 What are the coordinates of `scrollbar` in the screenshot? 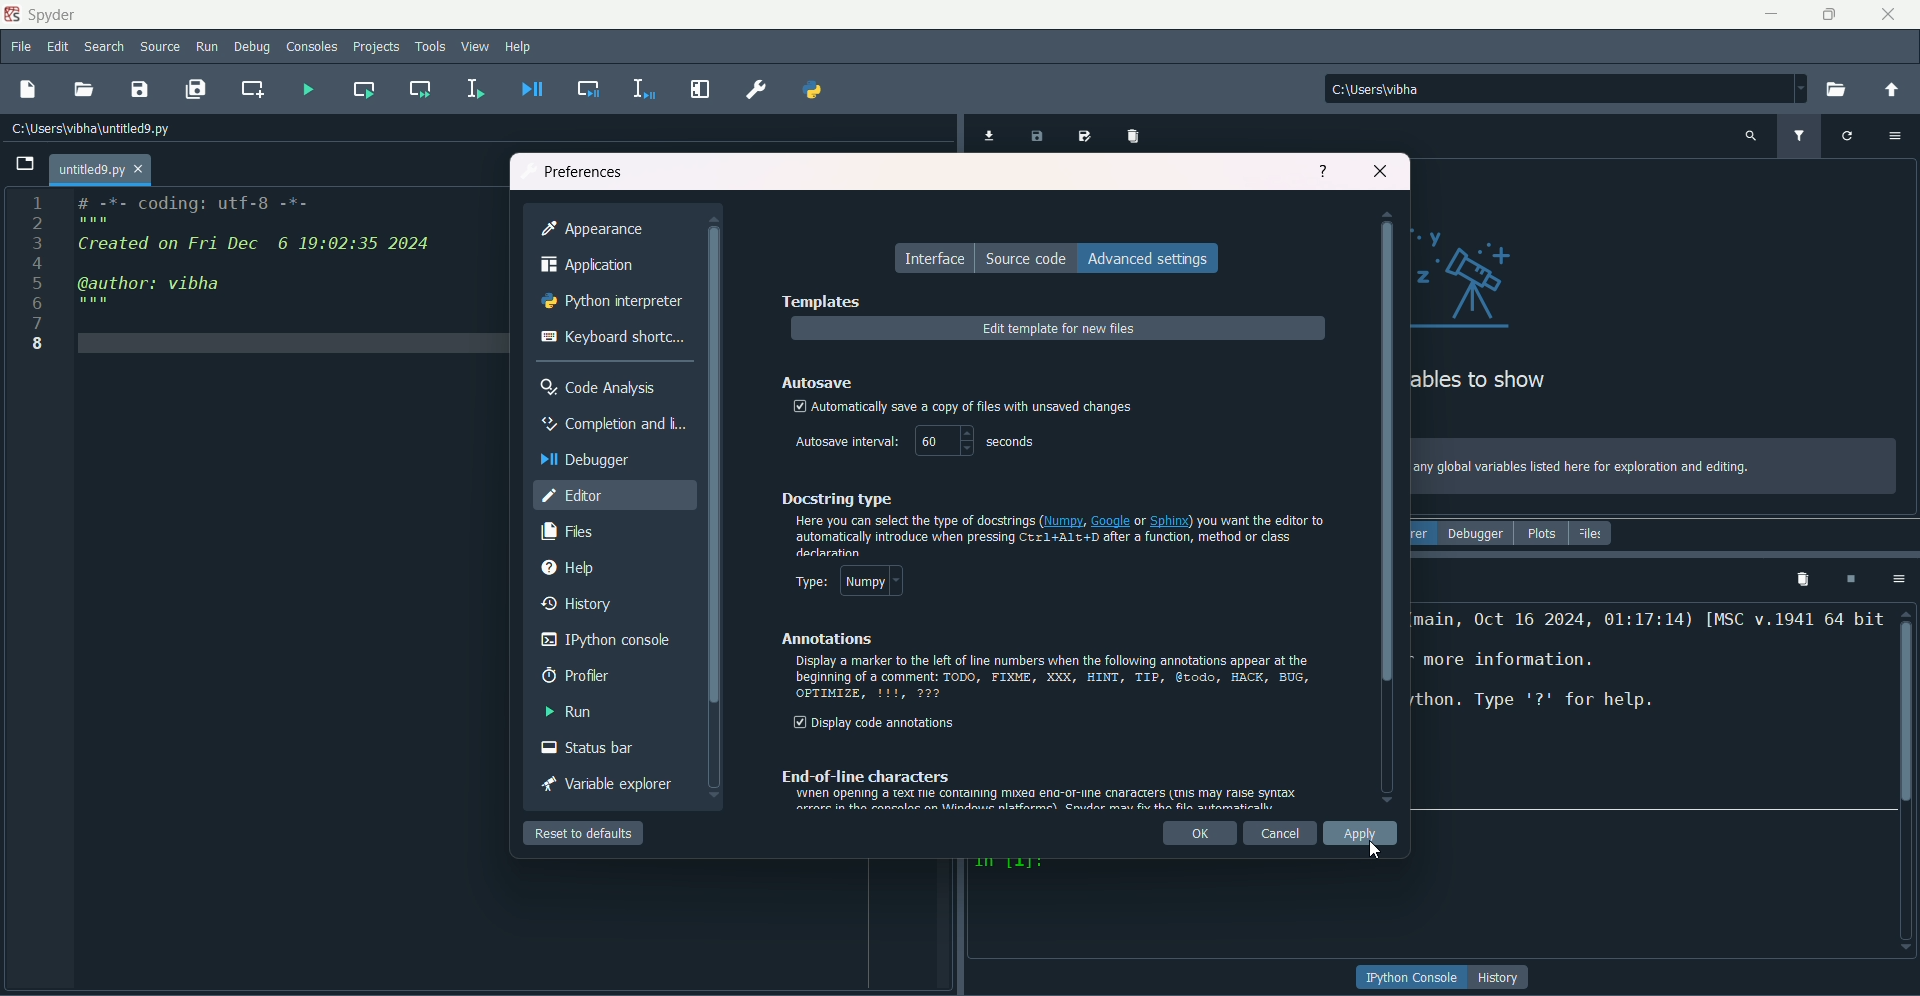 It's located at (1907, 706).